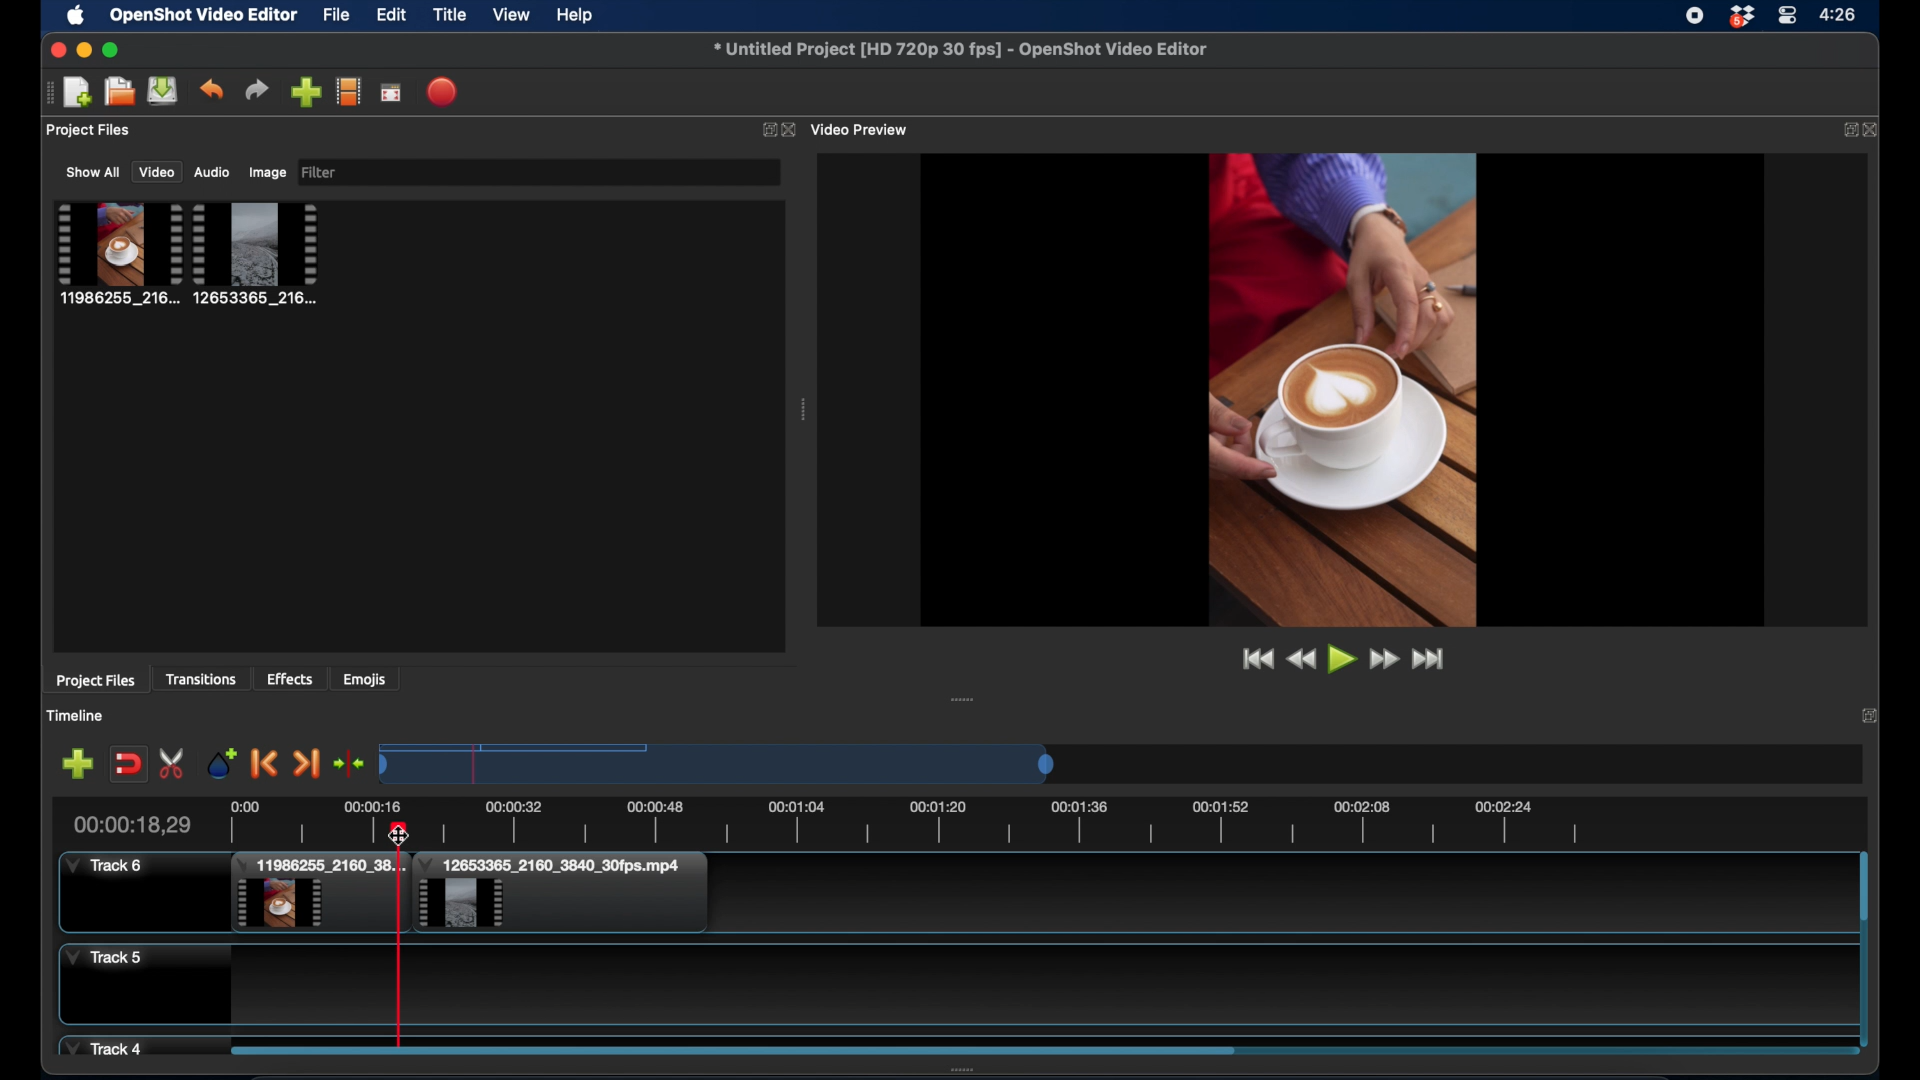 This screenshot has height=1080, width=1920. Describe the element at coordinates (257, 253) in the screenshot. I see `project file` at that location.